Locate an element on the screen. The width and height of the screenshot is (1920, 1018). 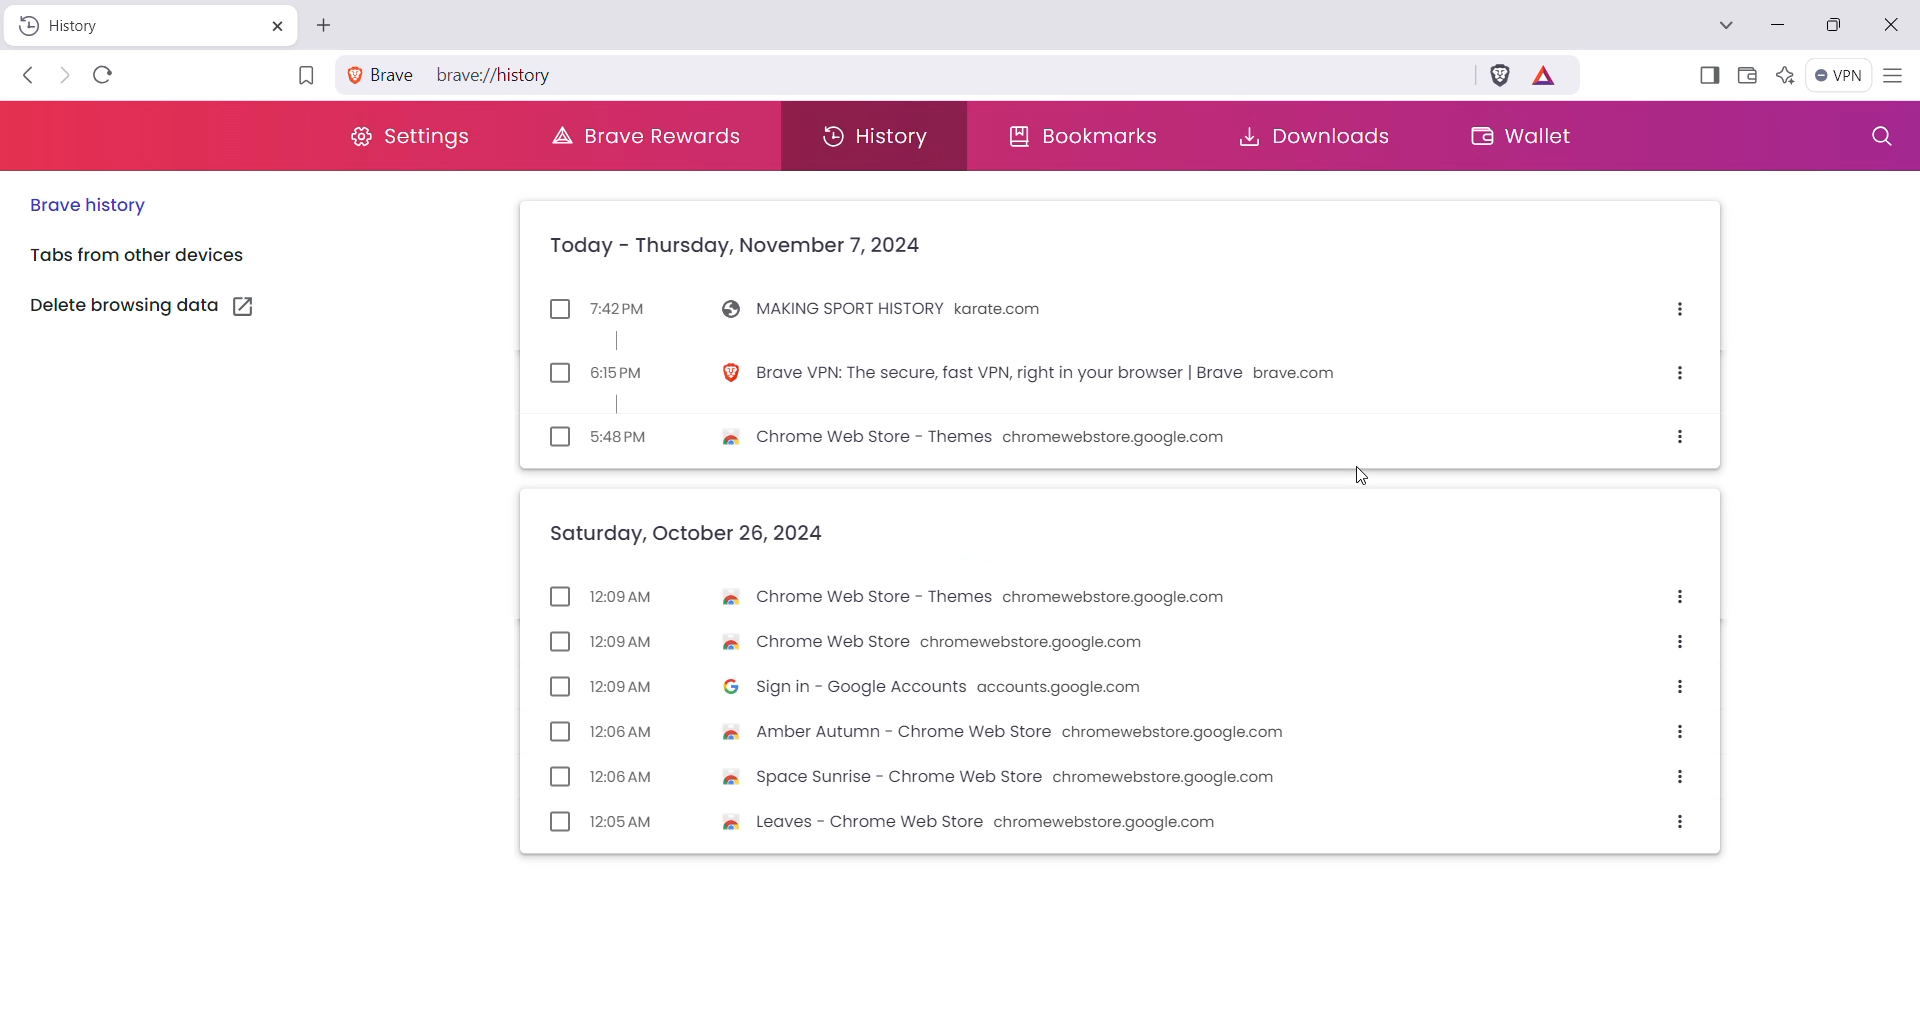
Reload this page is located at coordinates (105, 76).